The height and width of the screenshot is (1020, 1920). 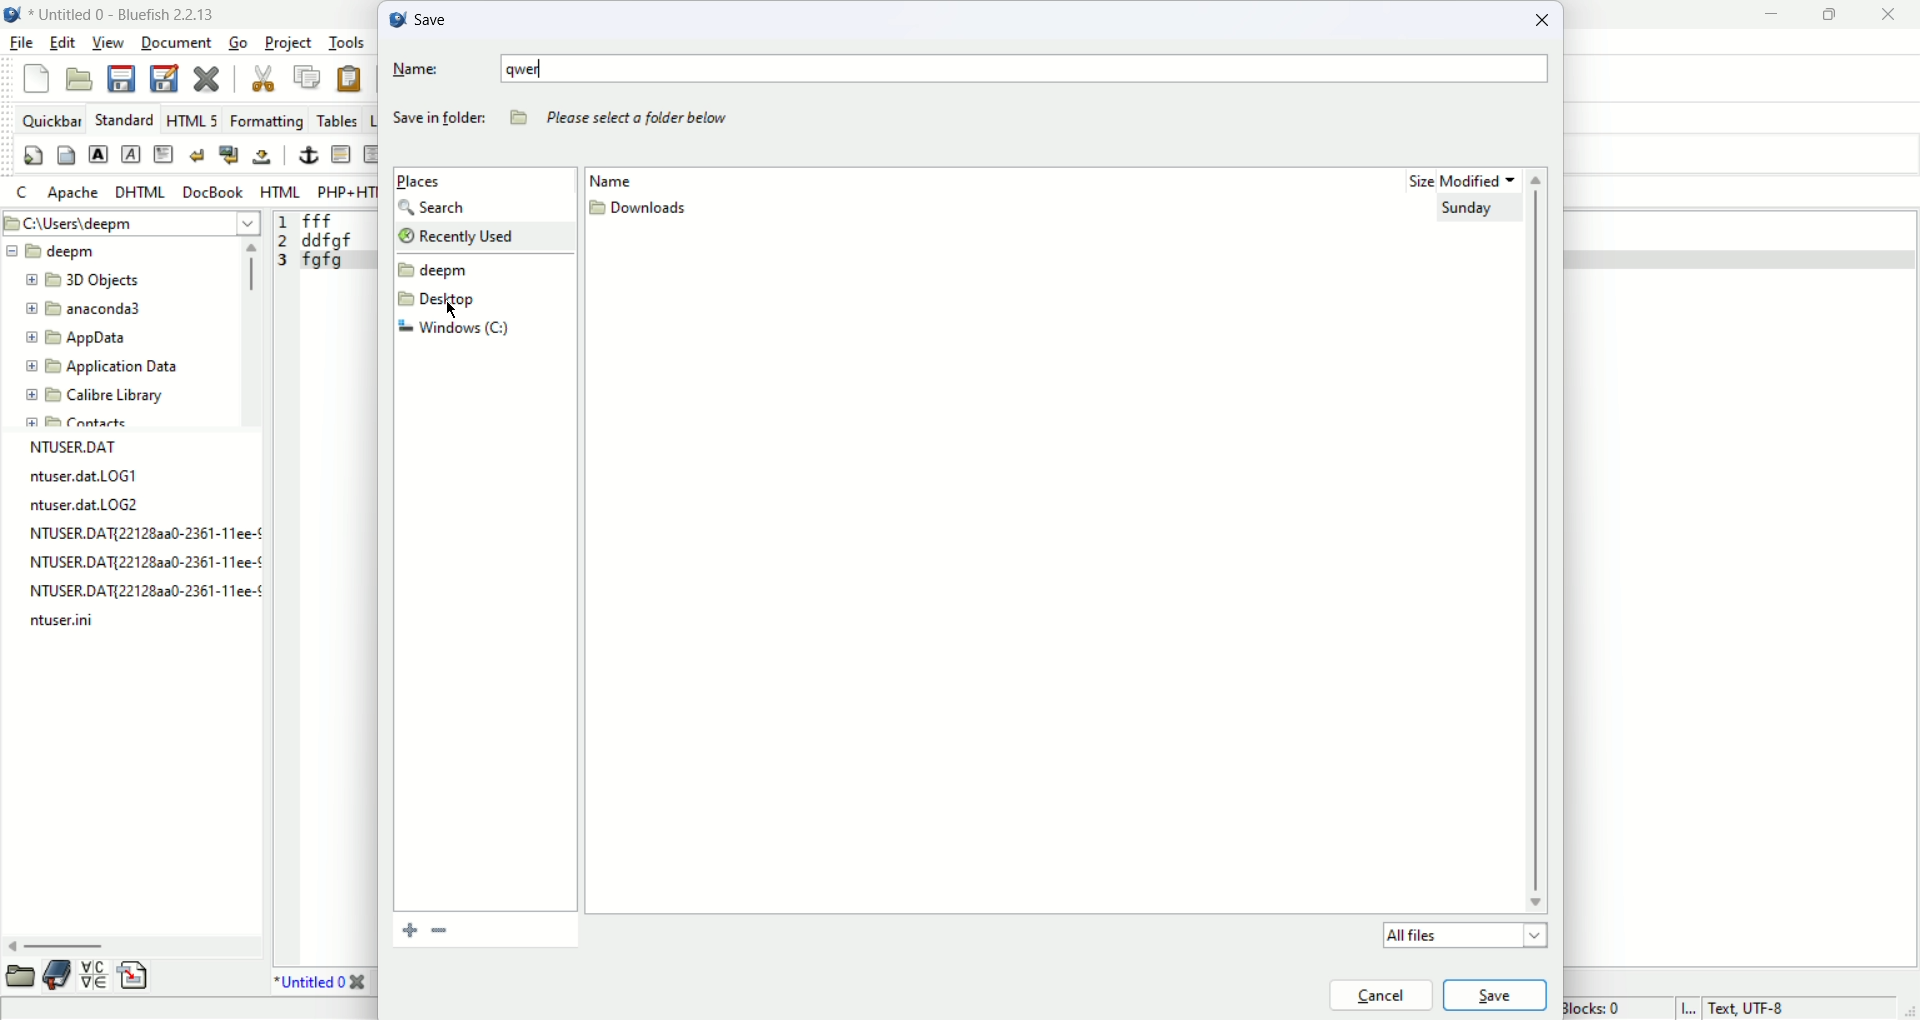 What do you see at coordinates (1541, 542) in the screenshot?
I see `vertical scroll bar` at bounding box center [1541, 542].